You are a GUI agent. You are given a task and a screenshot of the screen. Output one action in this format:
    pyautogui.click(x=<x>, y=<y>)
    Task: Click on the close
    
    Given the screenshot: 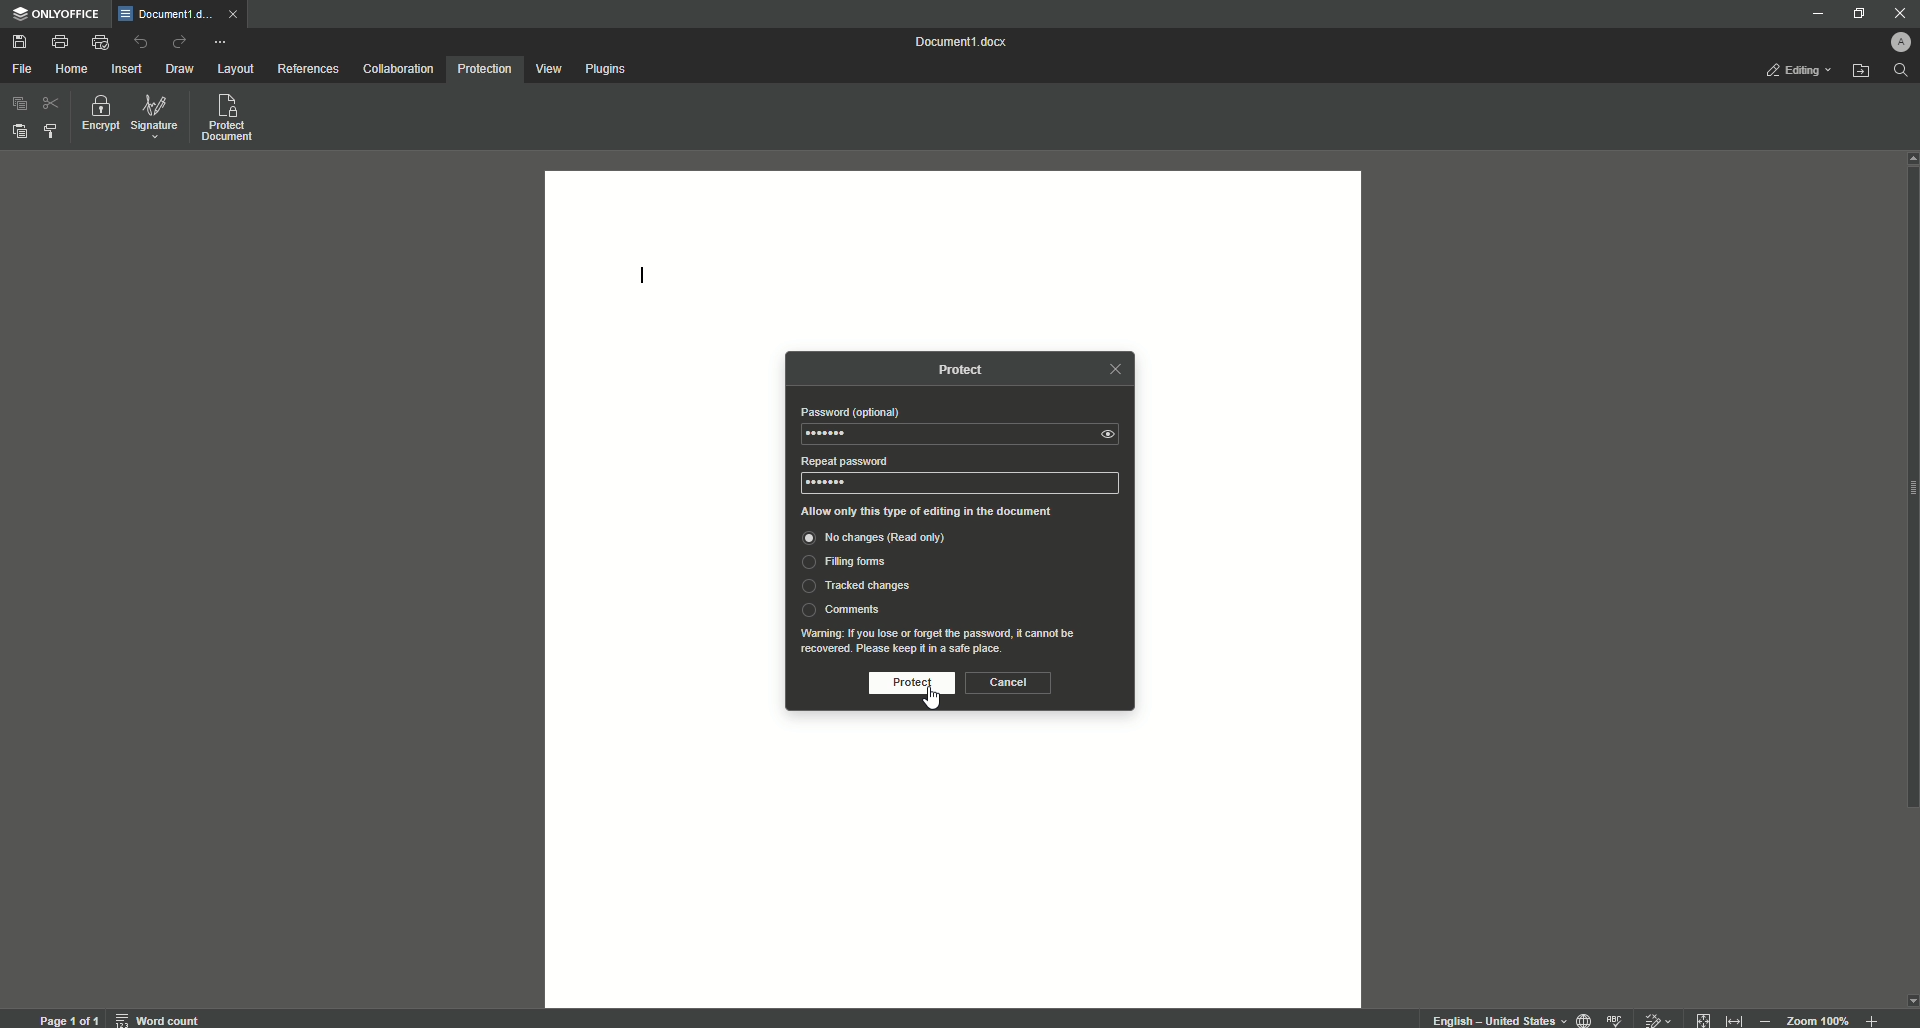 What is the action you would take?
    pyautogui.click(x=238, y=18)
    